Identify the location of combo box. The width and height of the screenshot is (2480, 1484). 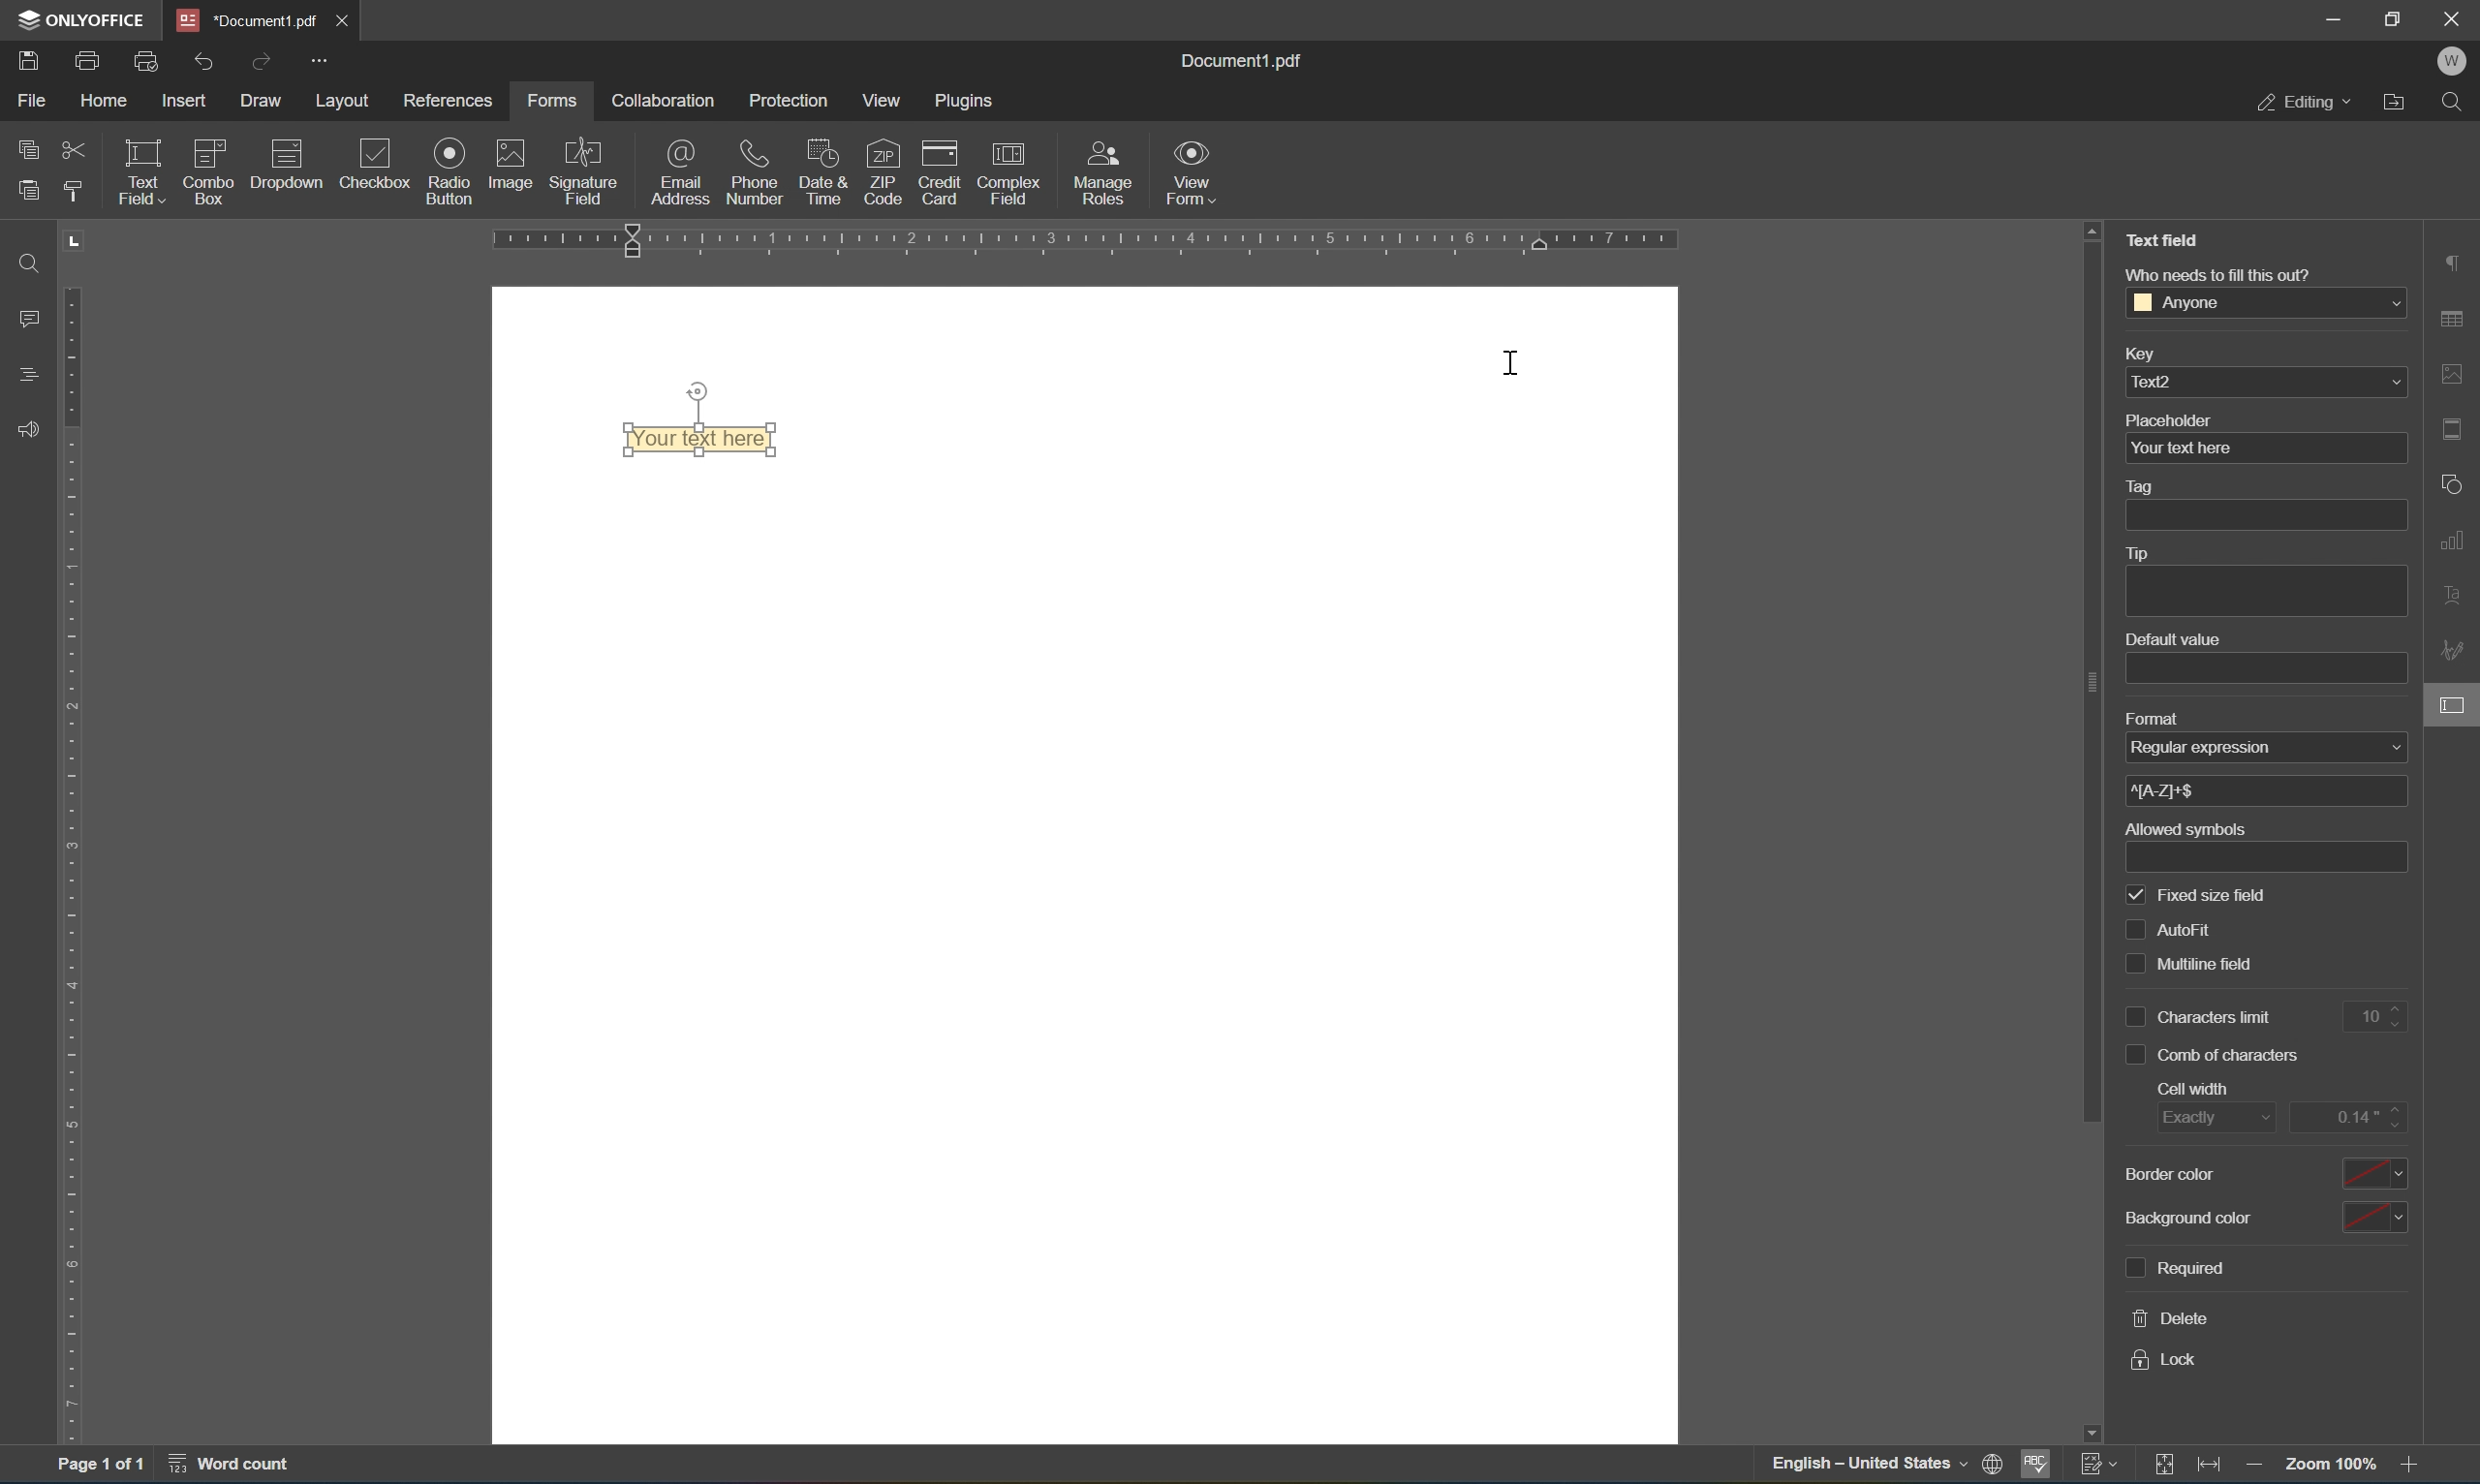
(208, 171).